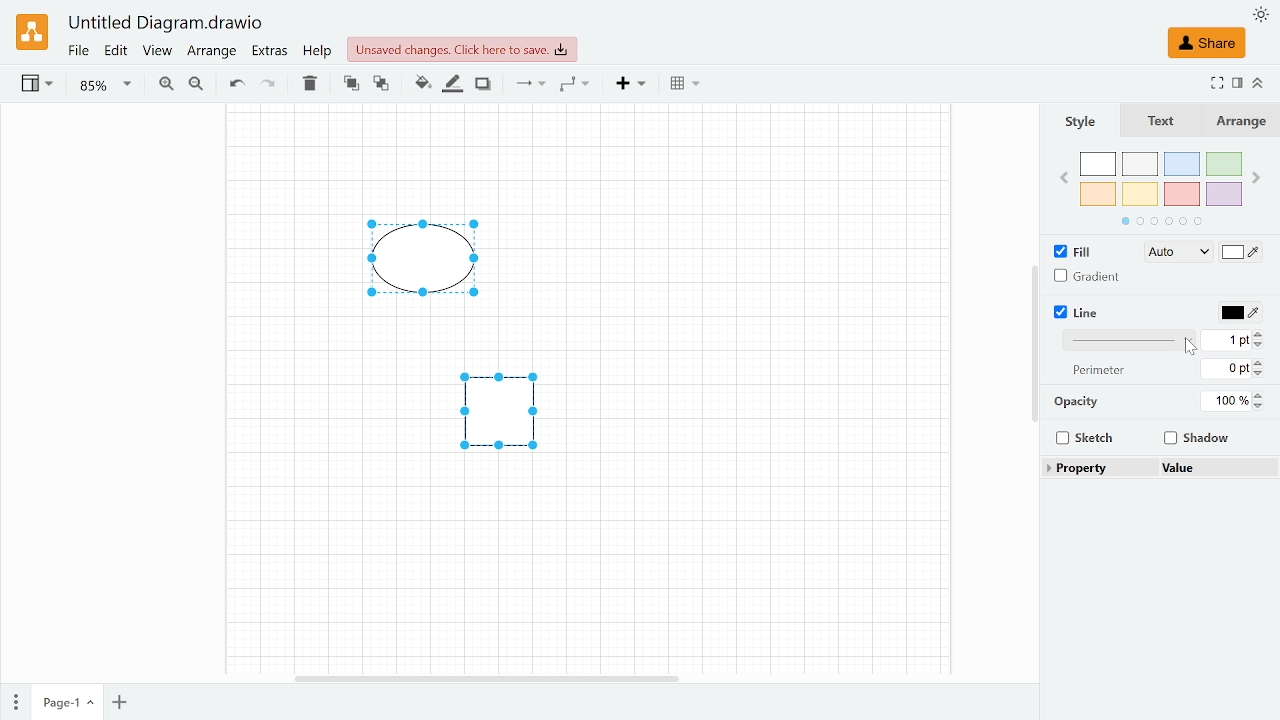  What do you see at coordinates (1162, 189) in the screenshot?
I see `Colors` at bounding box center [1162, 189].